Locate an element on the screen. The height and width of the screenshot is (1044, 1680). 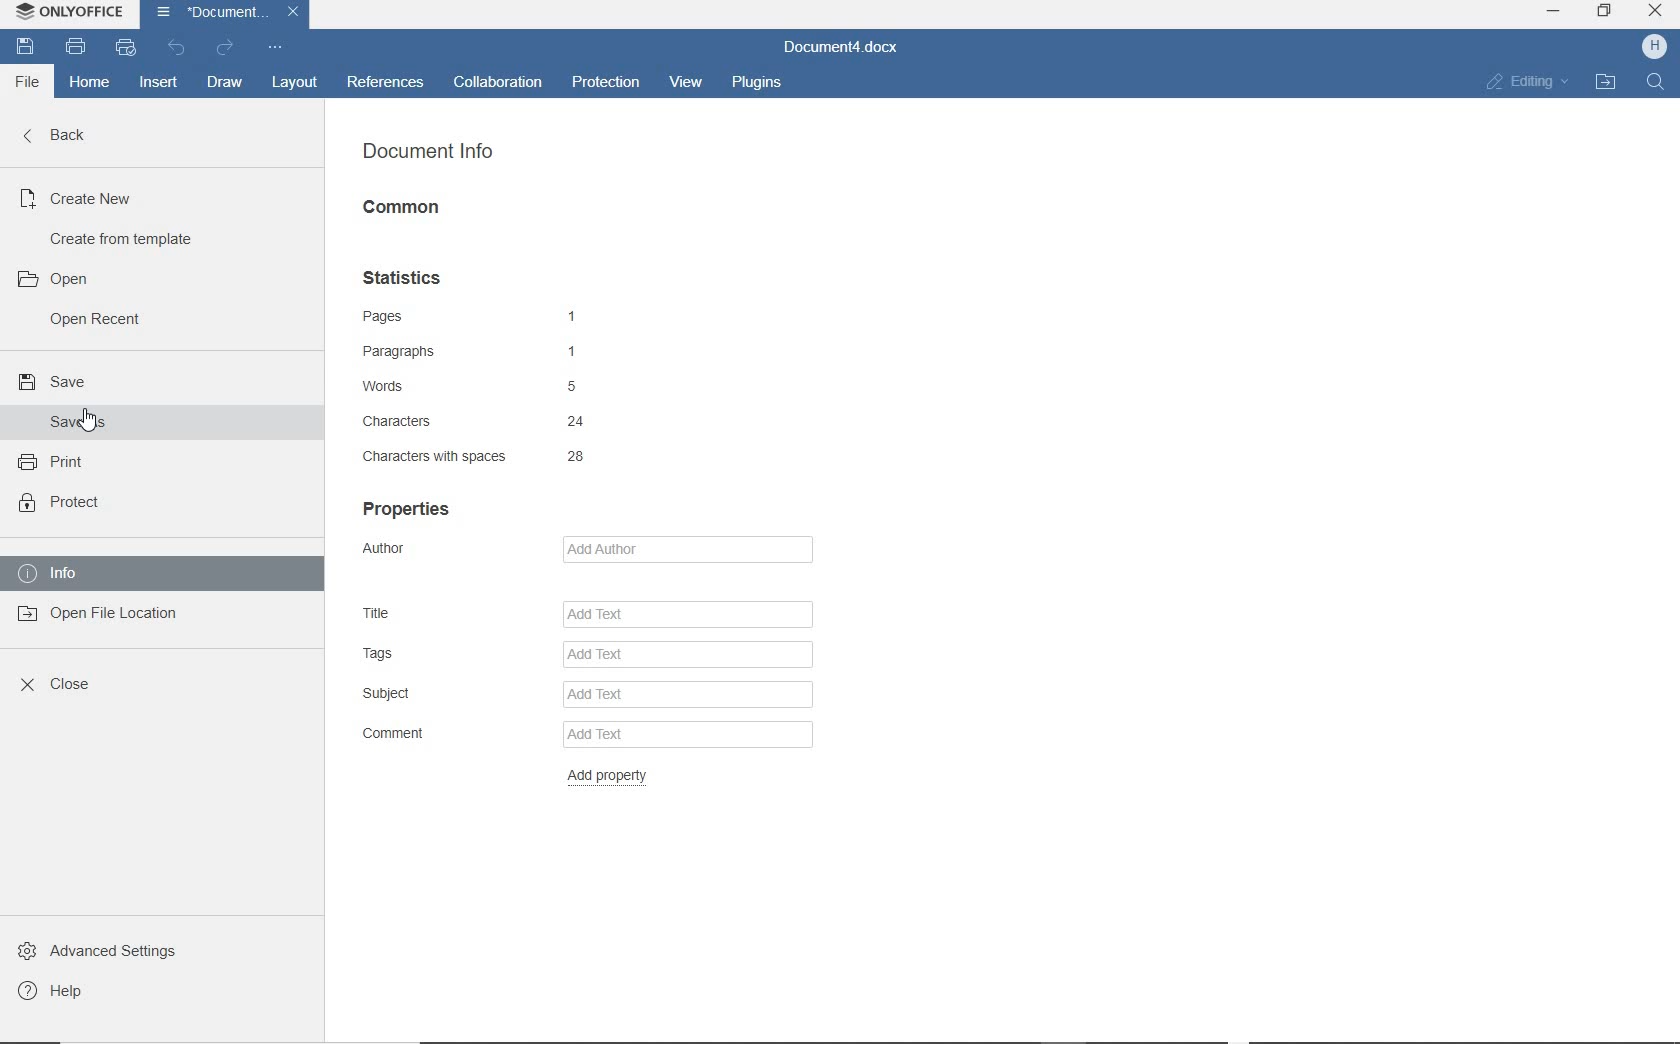
redo is located at coordinates (222, 50).